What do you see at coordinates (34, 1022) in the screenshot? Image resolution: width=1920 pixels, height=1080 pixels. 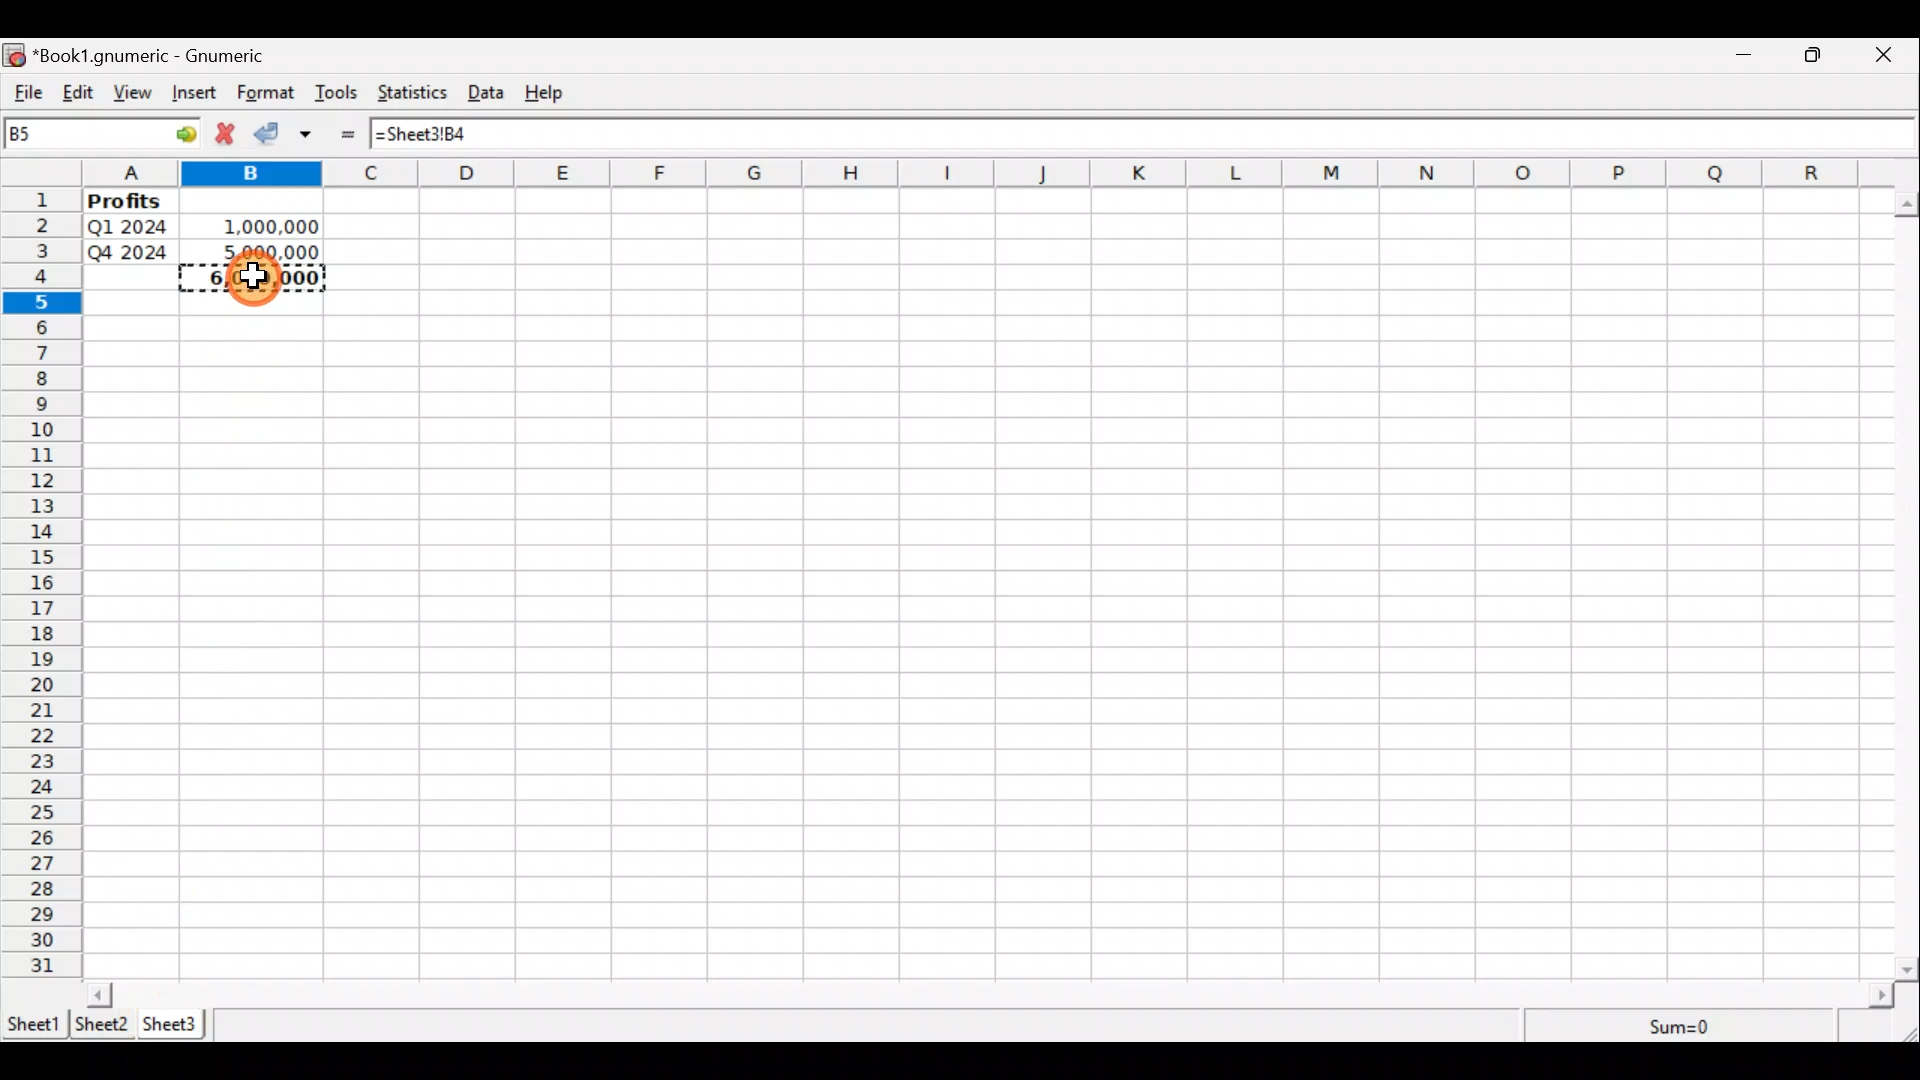 I see `Sheet 1` at bounding box center [34, 1022].